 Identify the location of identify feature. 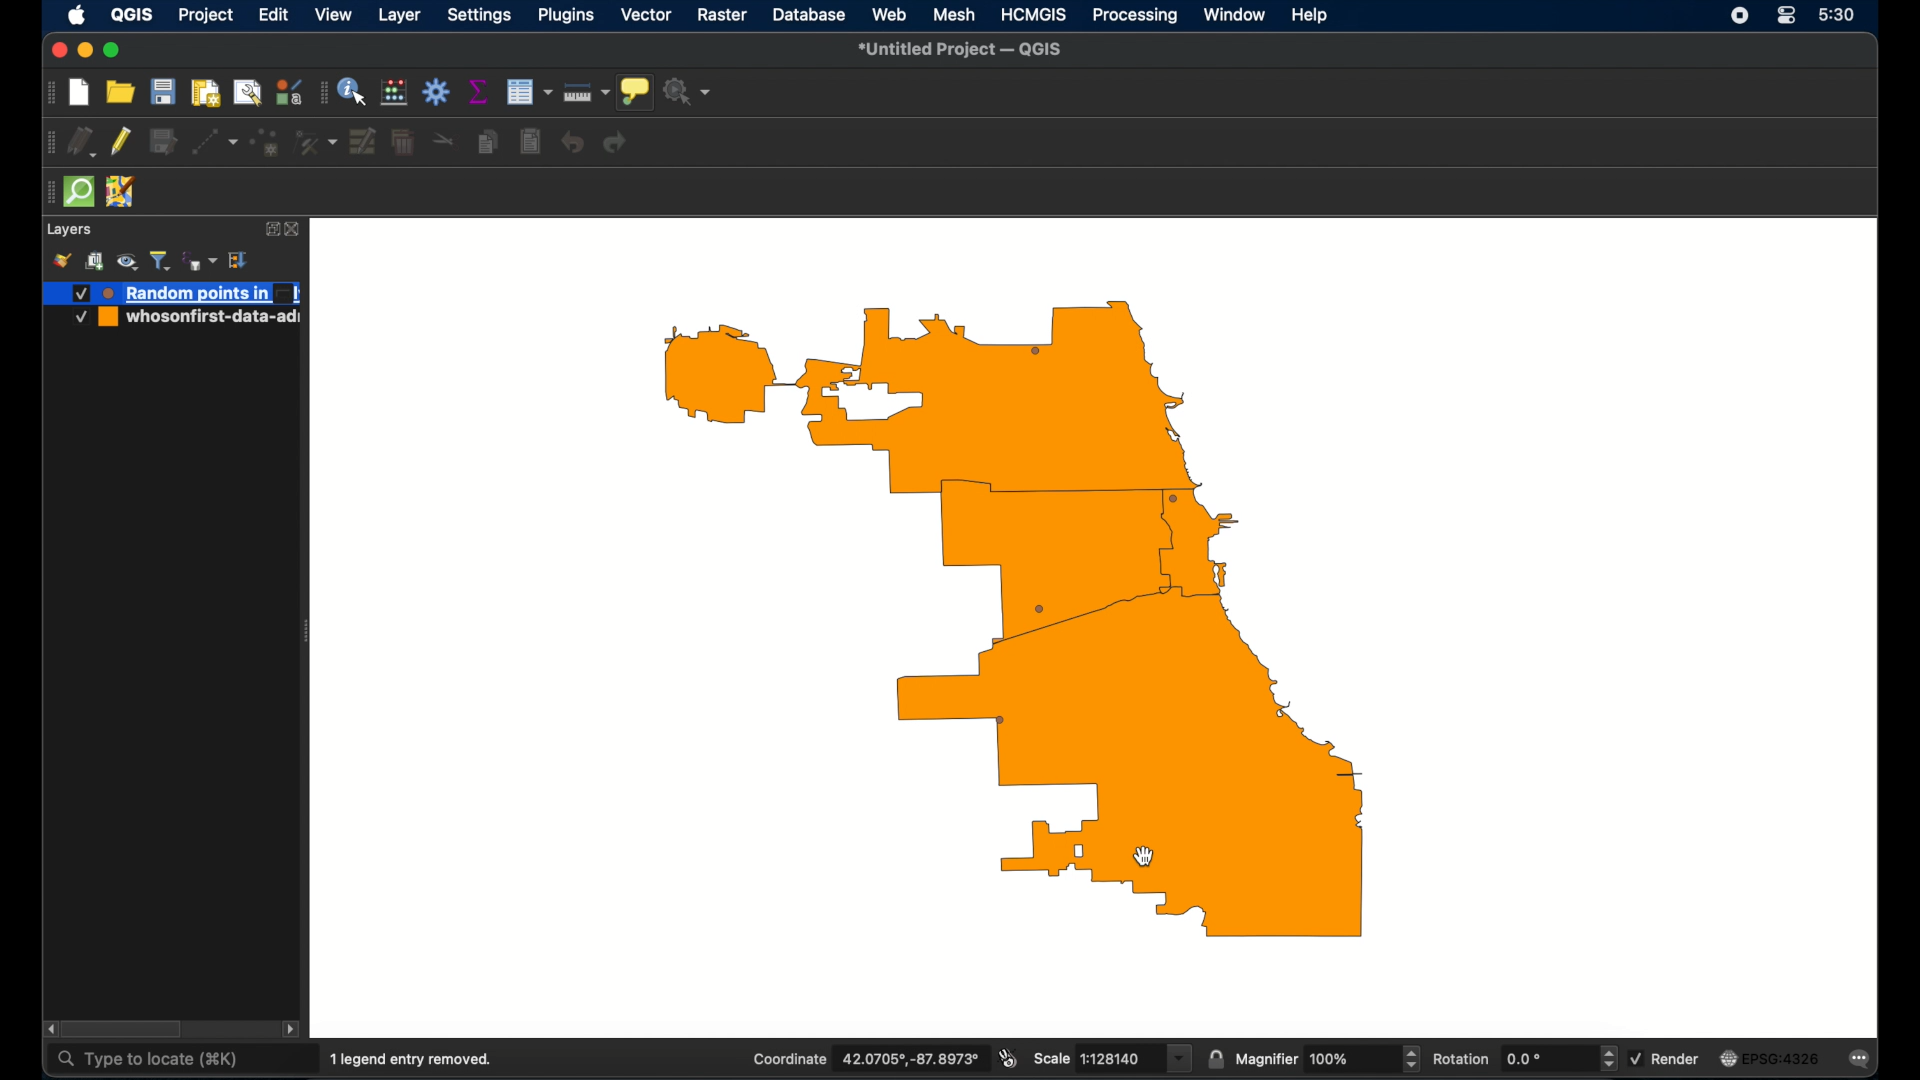
(354, 92).